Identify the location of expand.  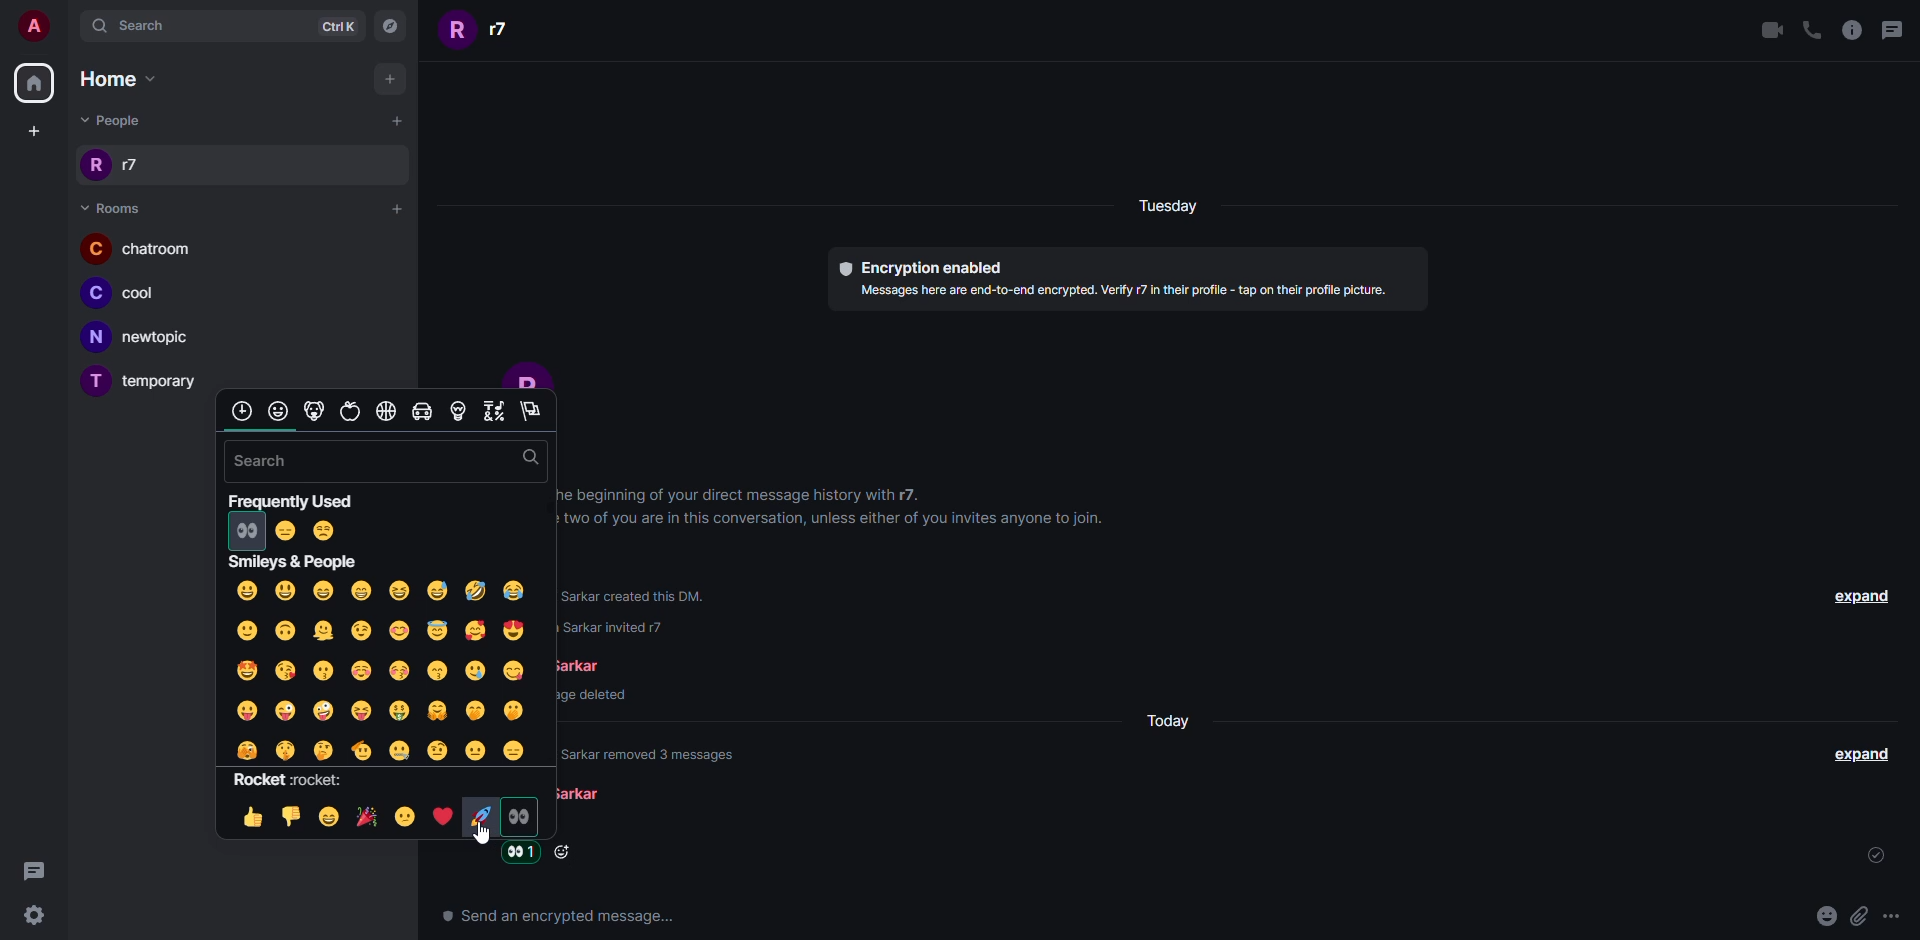
(1855, 594).